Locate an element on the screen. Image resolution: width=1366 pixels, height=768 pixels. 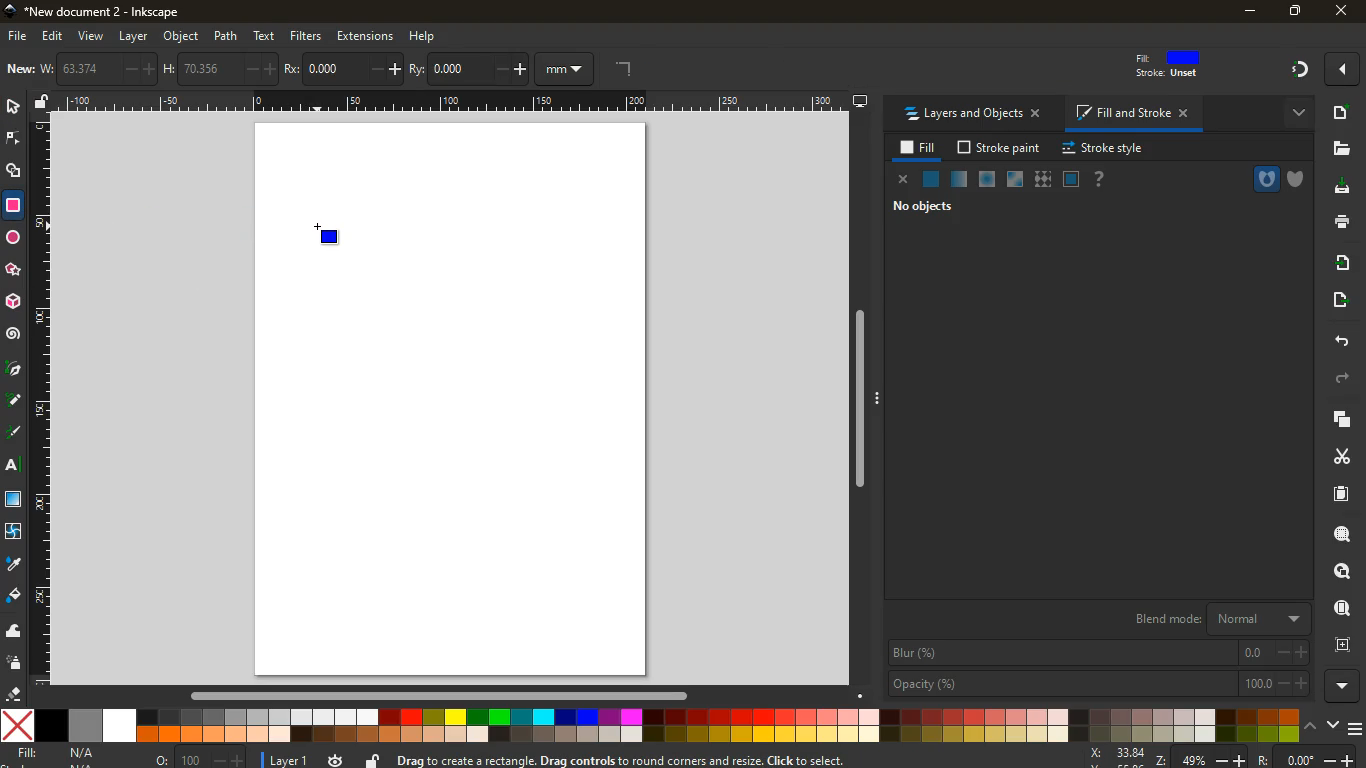
filters is located at coordinates (306, 37).